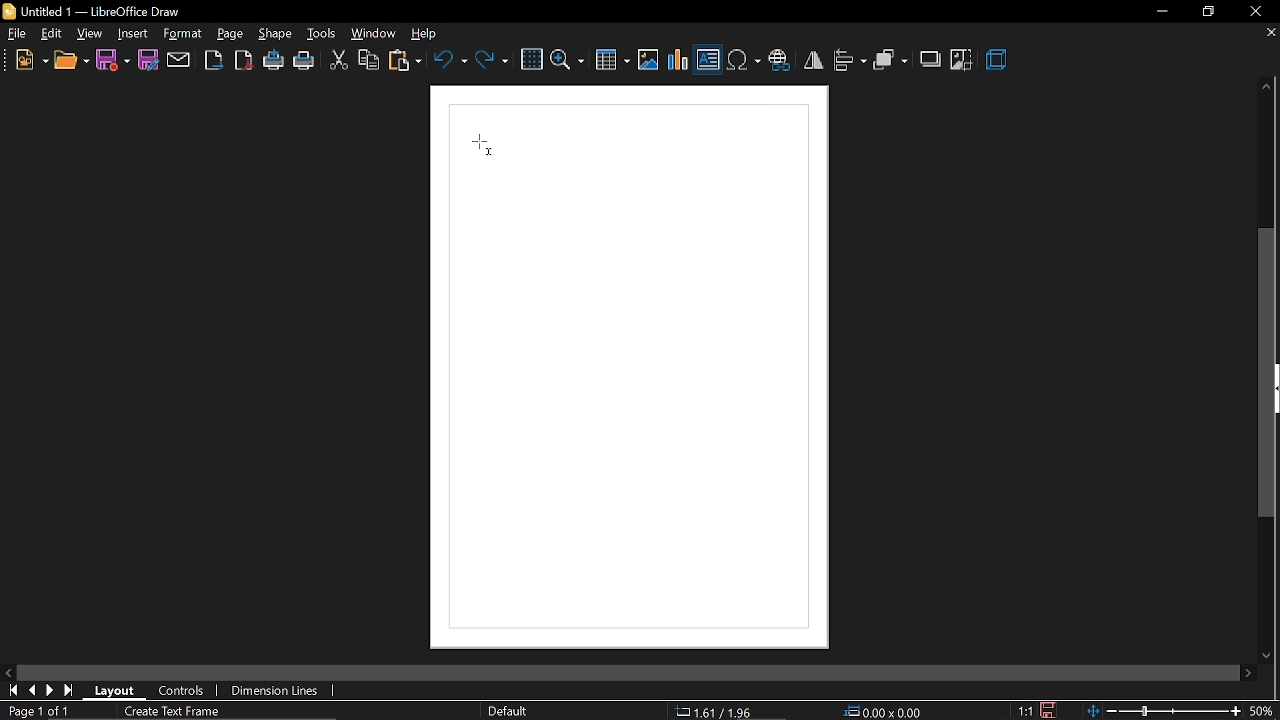  I want to click on insert table, so click(613, 62).